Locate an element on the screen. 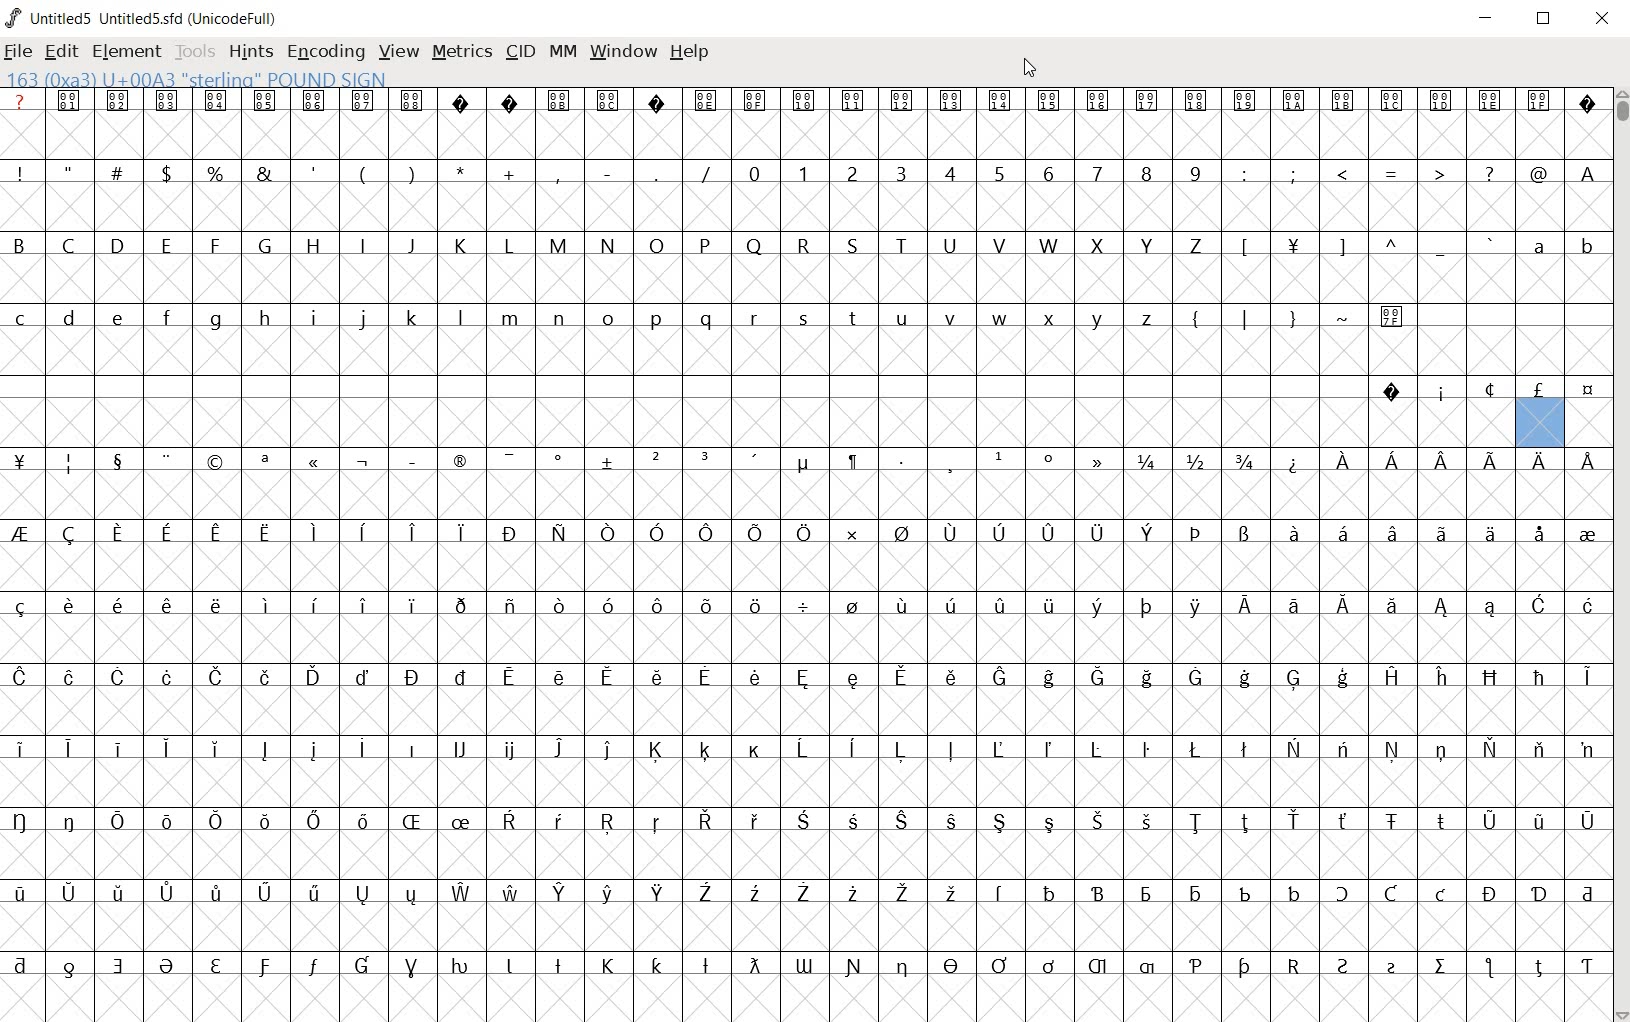 This screenshot has width=1630, height=1022. Symbol is located at coordinates (1585, 391).